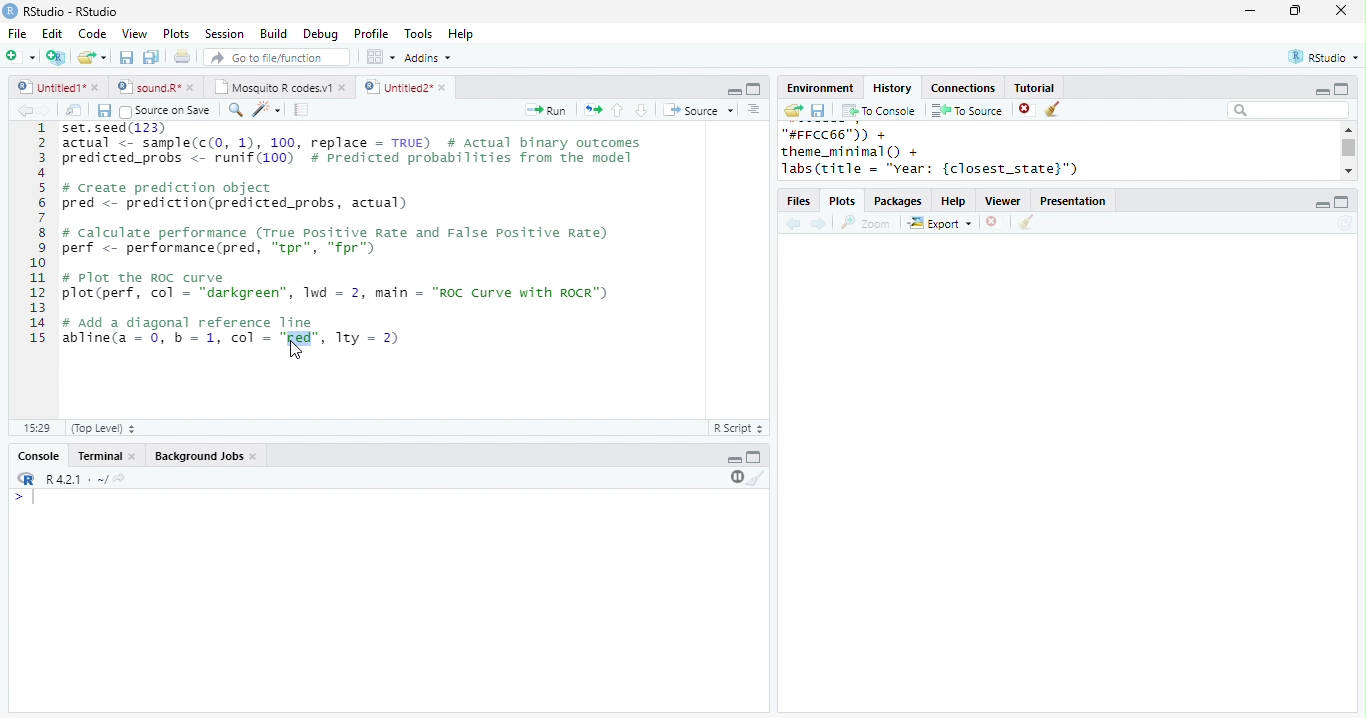 This screenshot has width=1366, height=718. Describe the element at coordinates (52, 34) in the screenshot. I see `Edit` at that location.